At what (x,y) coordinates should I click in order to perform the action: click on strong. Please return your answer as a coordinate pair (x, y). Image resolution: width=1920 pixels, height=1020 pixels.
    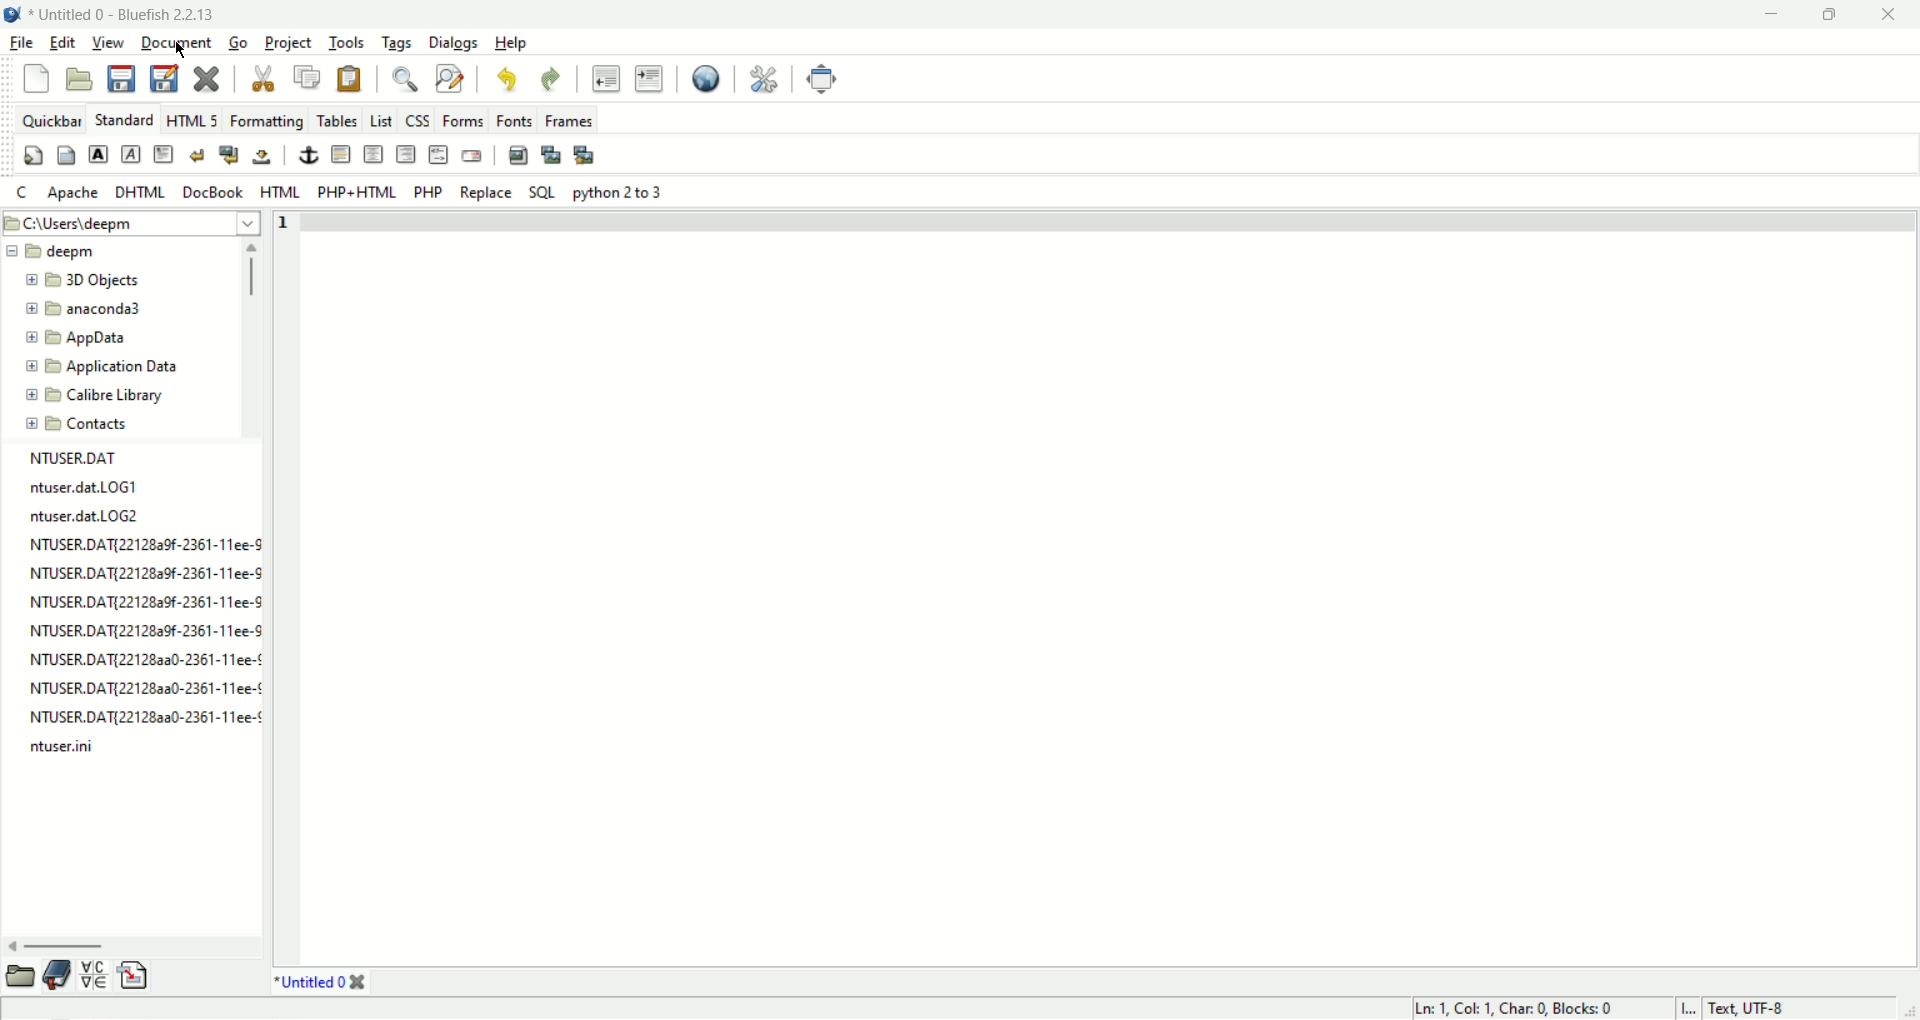
    Looking at the image, I should click on (100, 154).